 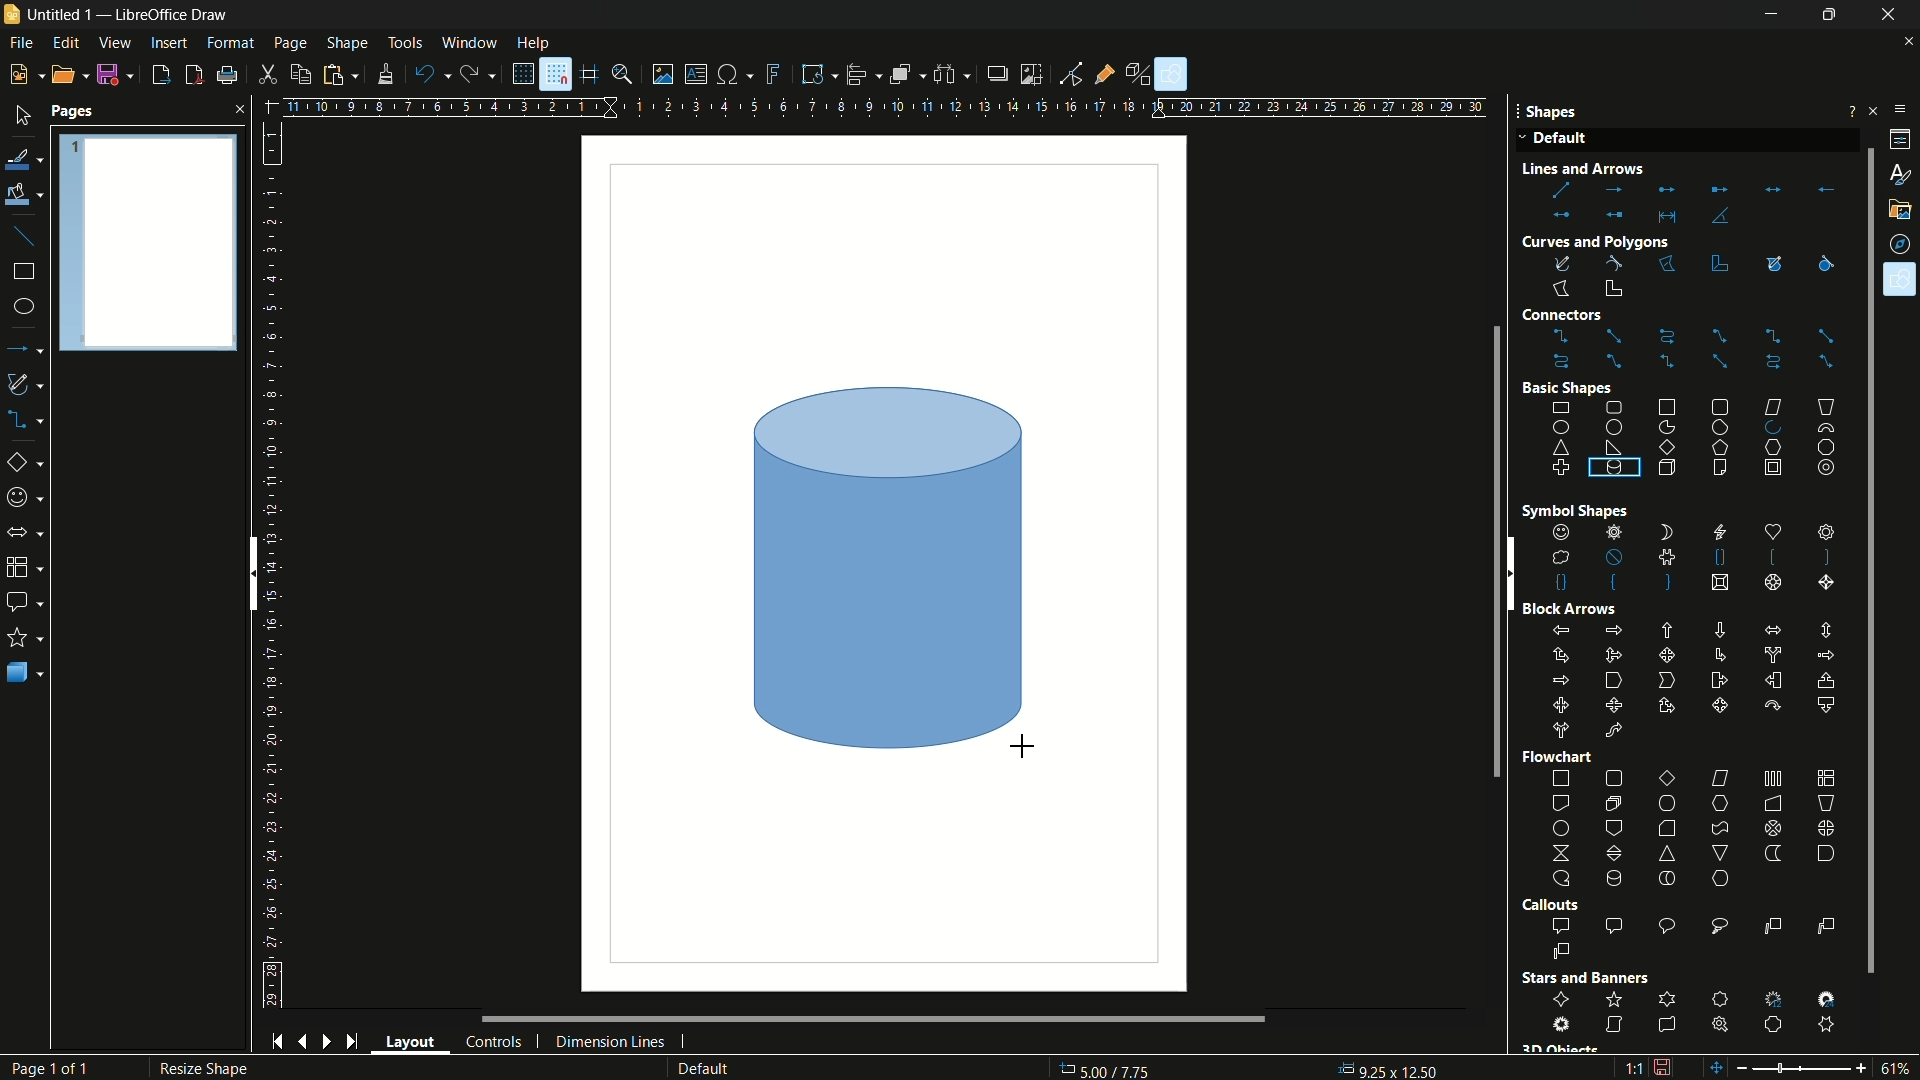 What do you see at coordinates (411, 1041) in the screenshot?
I see `layout` at bounding box center [411, 1041].